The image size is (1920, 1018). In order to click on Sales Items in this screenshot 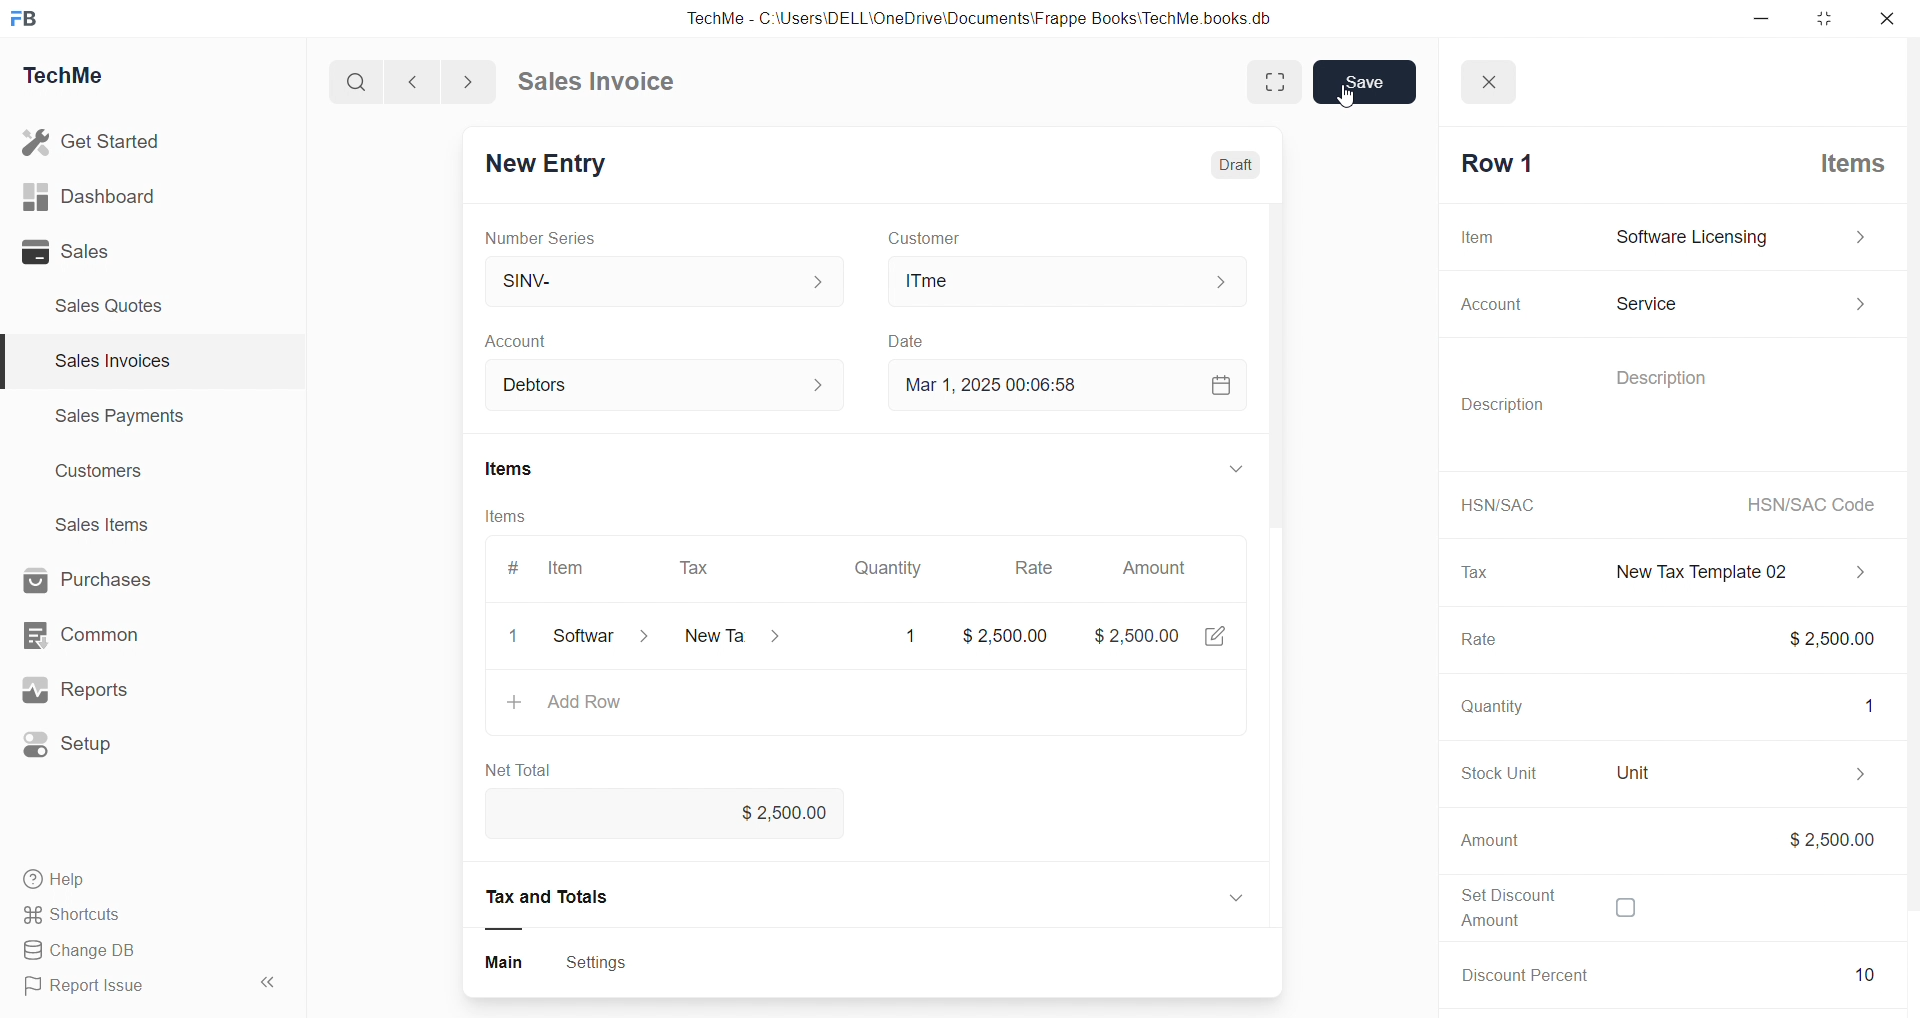, I will do `click(111, 527)`.